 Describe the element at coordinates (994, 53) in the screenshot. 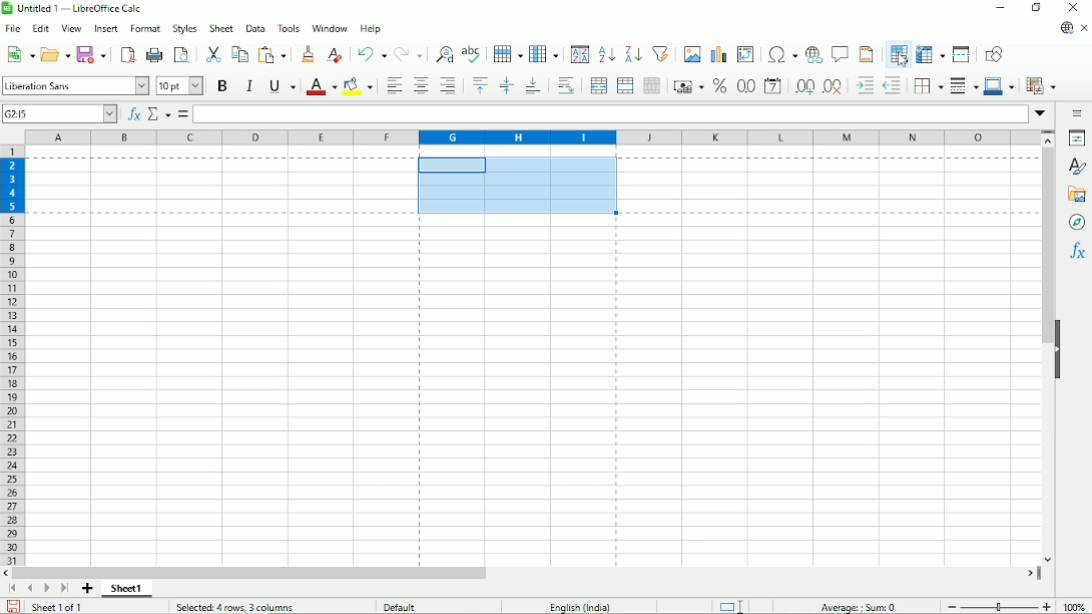

I see `Show draw functions` at that location.